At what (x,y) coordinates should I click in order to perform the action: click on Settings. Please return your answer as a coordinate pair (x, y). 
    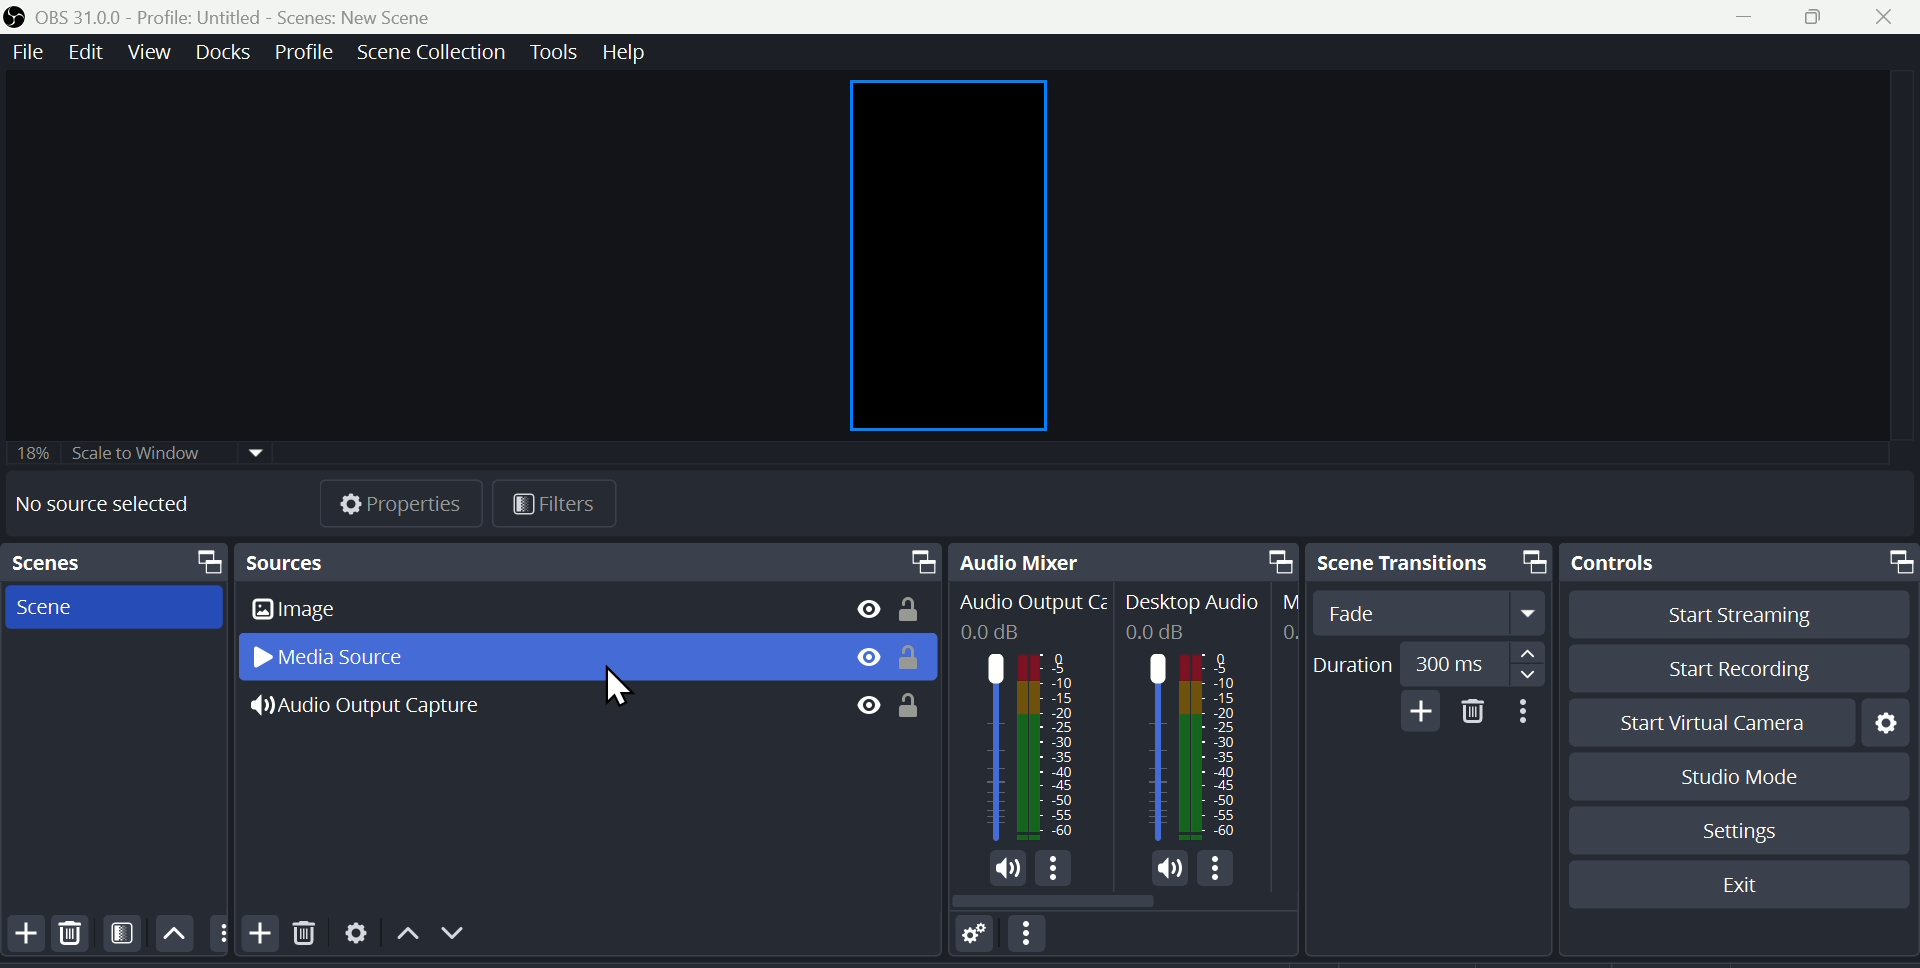
    Looking at the image, I should click on (976, 938).